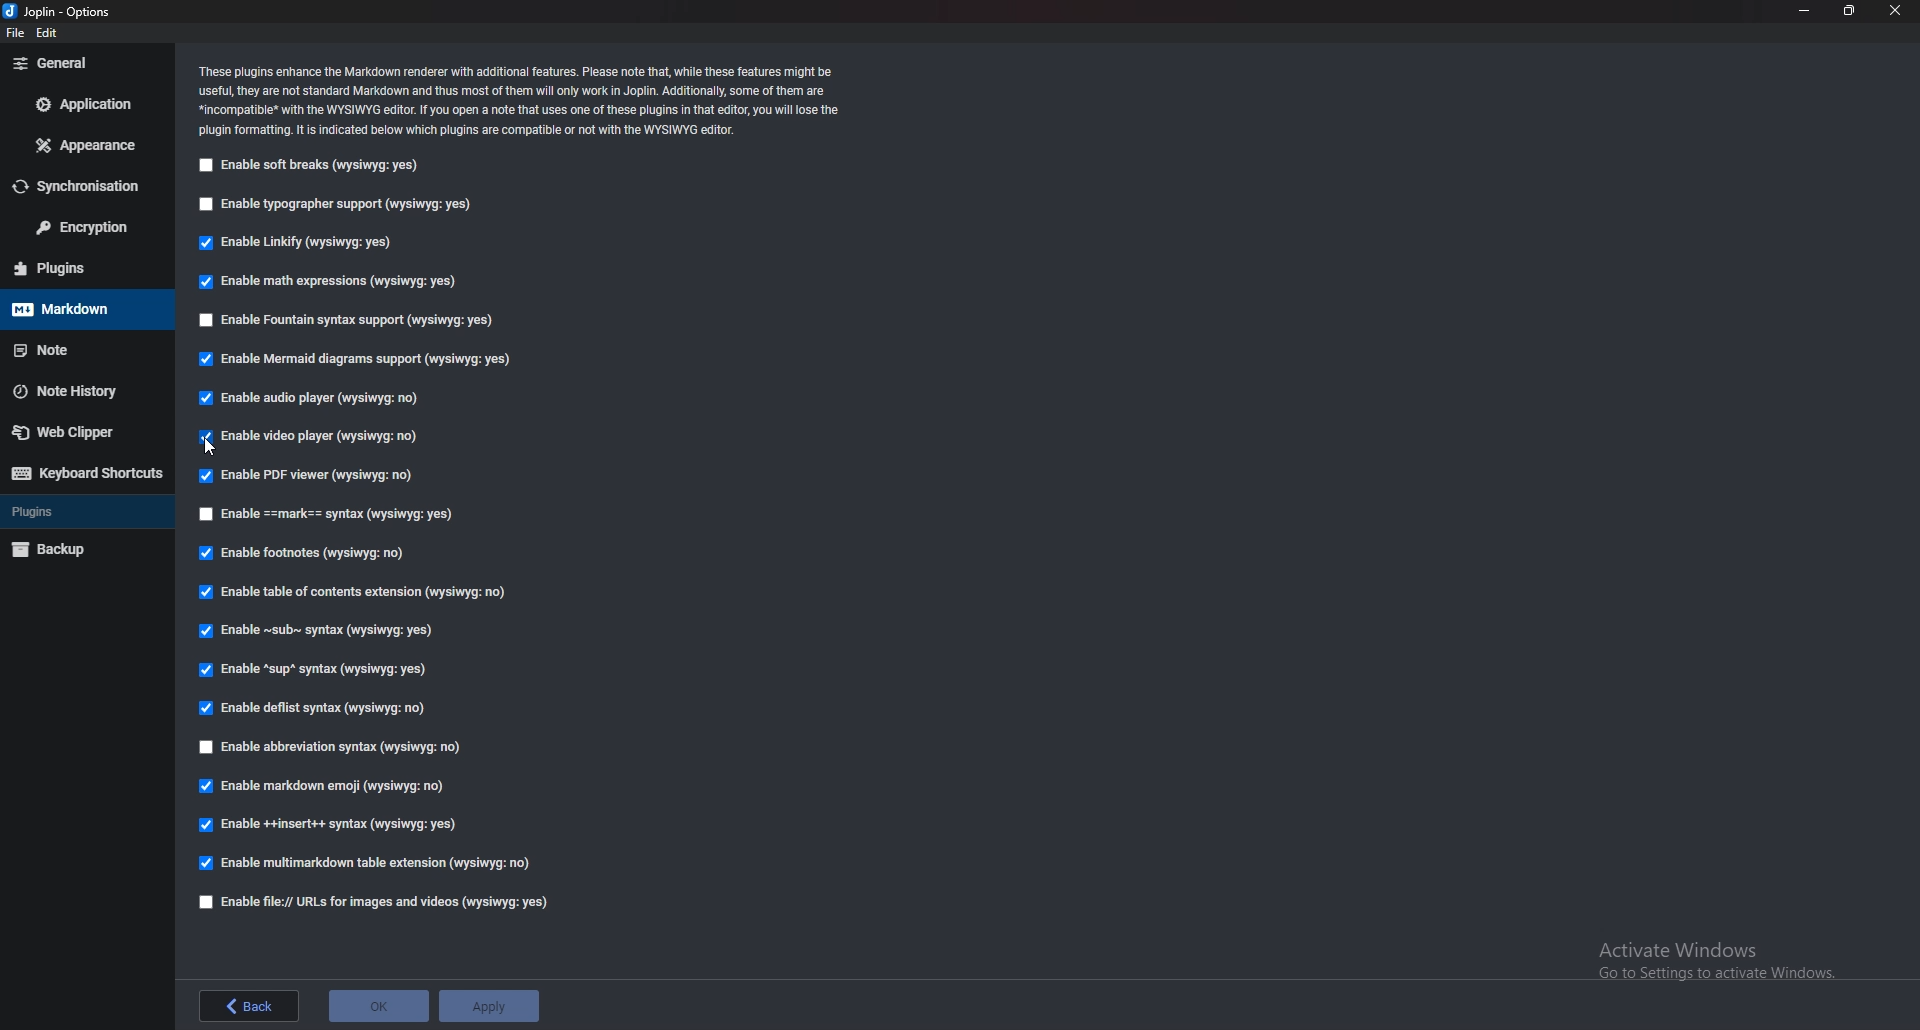 The image size is (1920, 1030). What do you see at coordinates (314, 399) in the screenshot?
I see `Enable audio player (wysiqyg:no)` at bounding box center [314, 399].